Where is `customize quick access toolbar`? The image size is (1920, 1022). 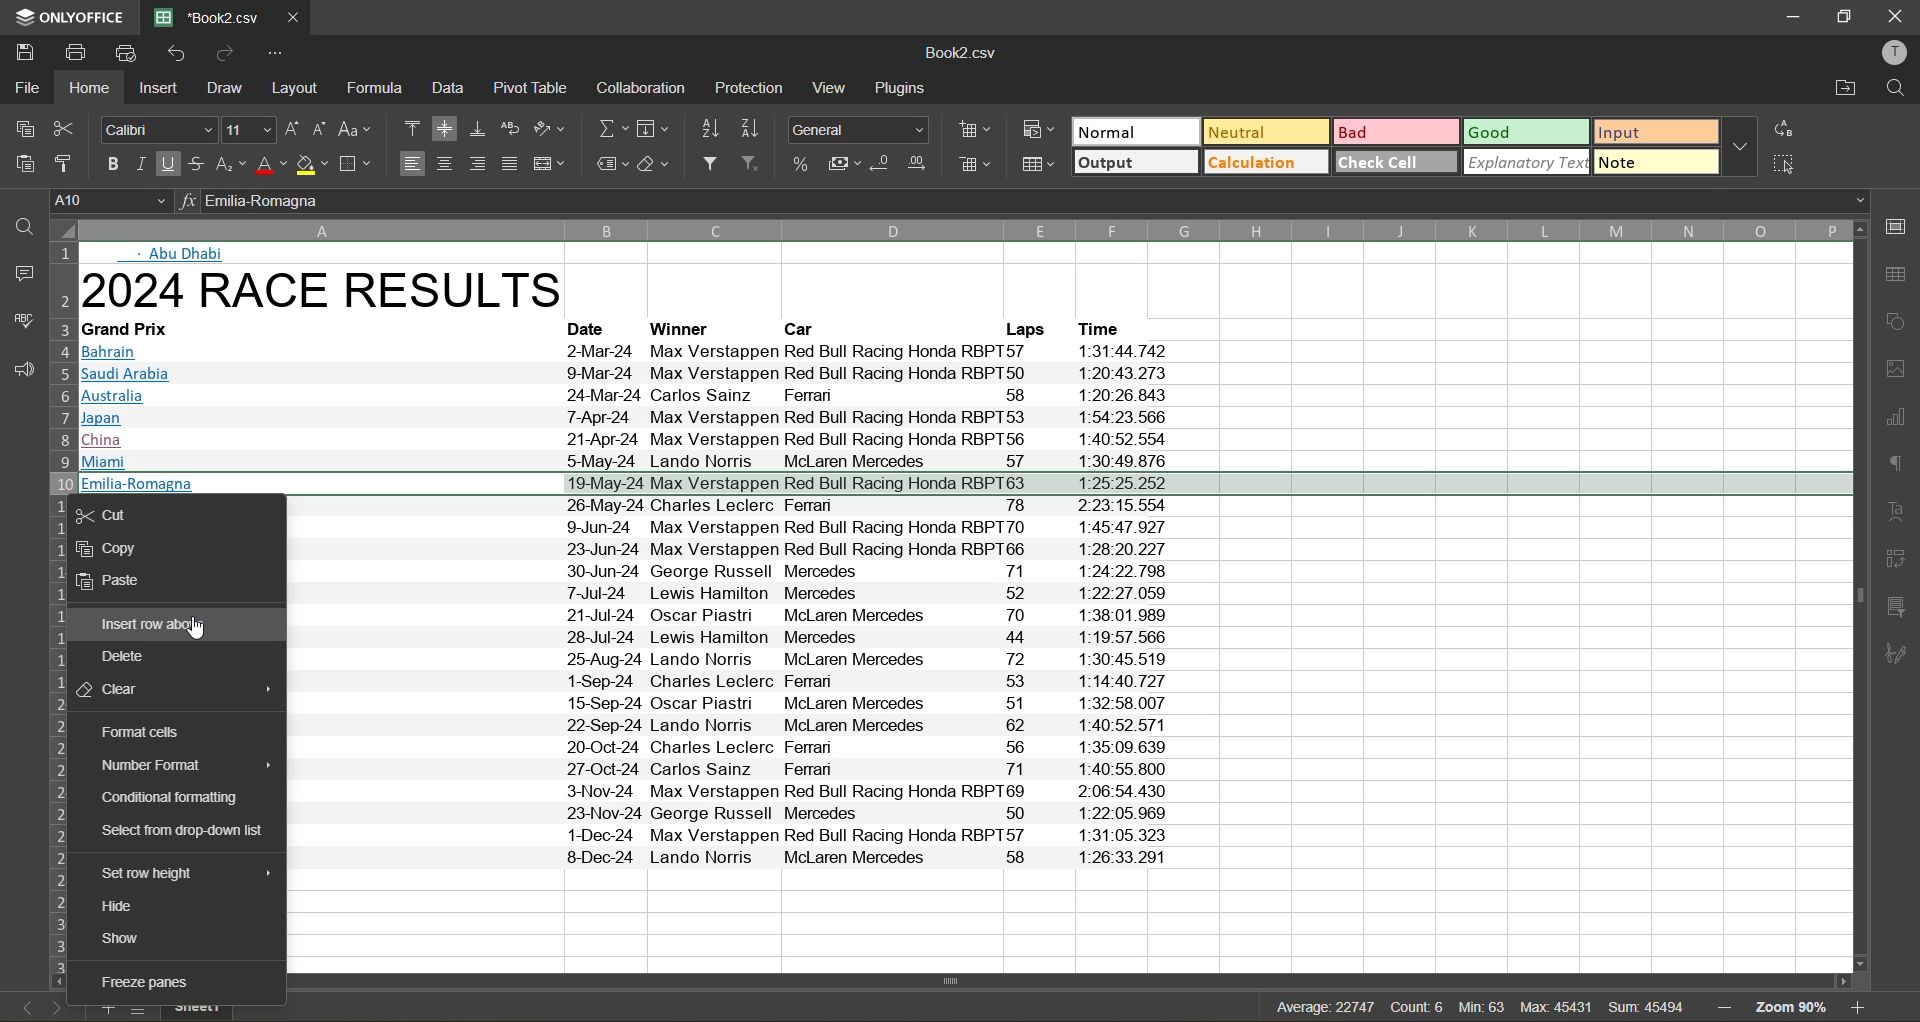 customize quick access toolbar is located at coordinates (277, 55).